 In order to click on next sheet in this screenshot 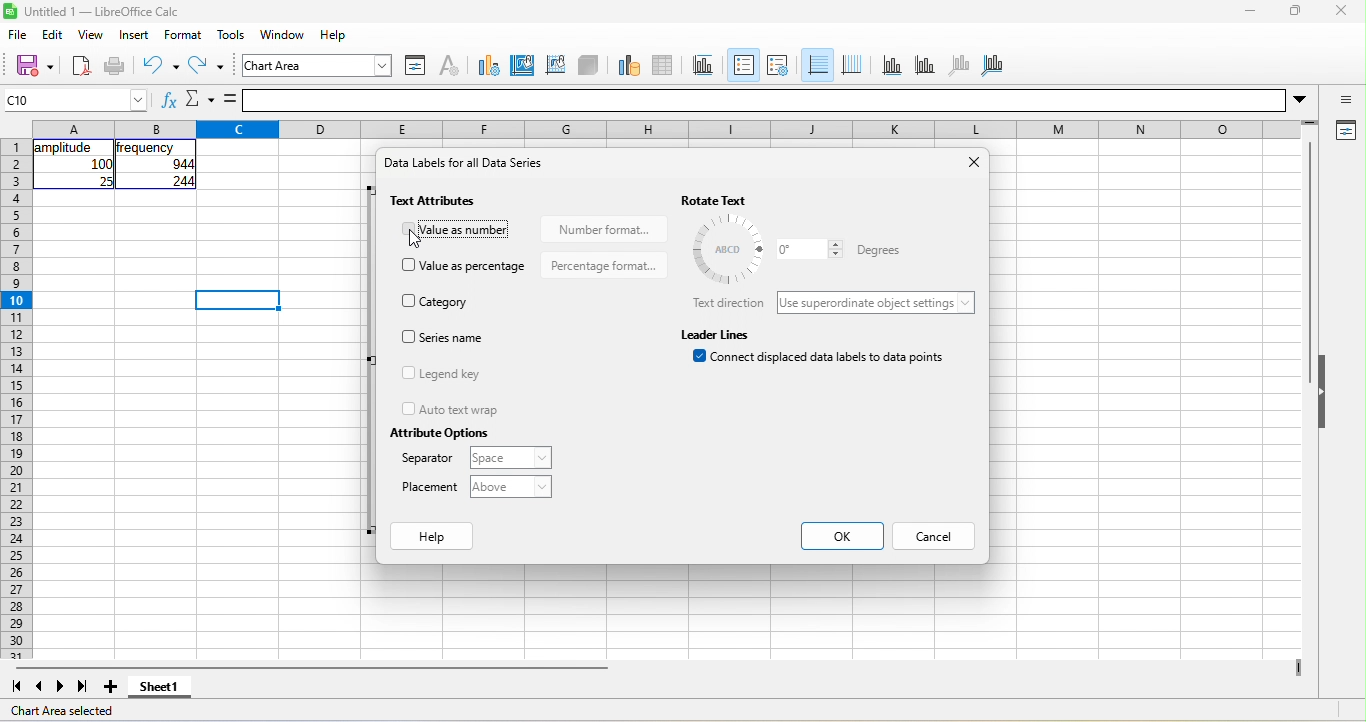, I will do `click(64, 686)`.